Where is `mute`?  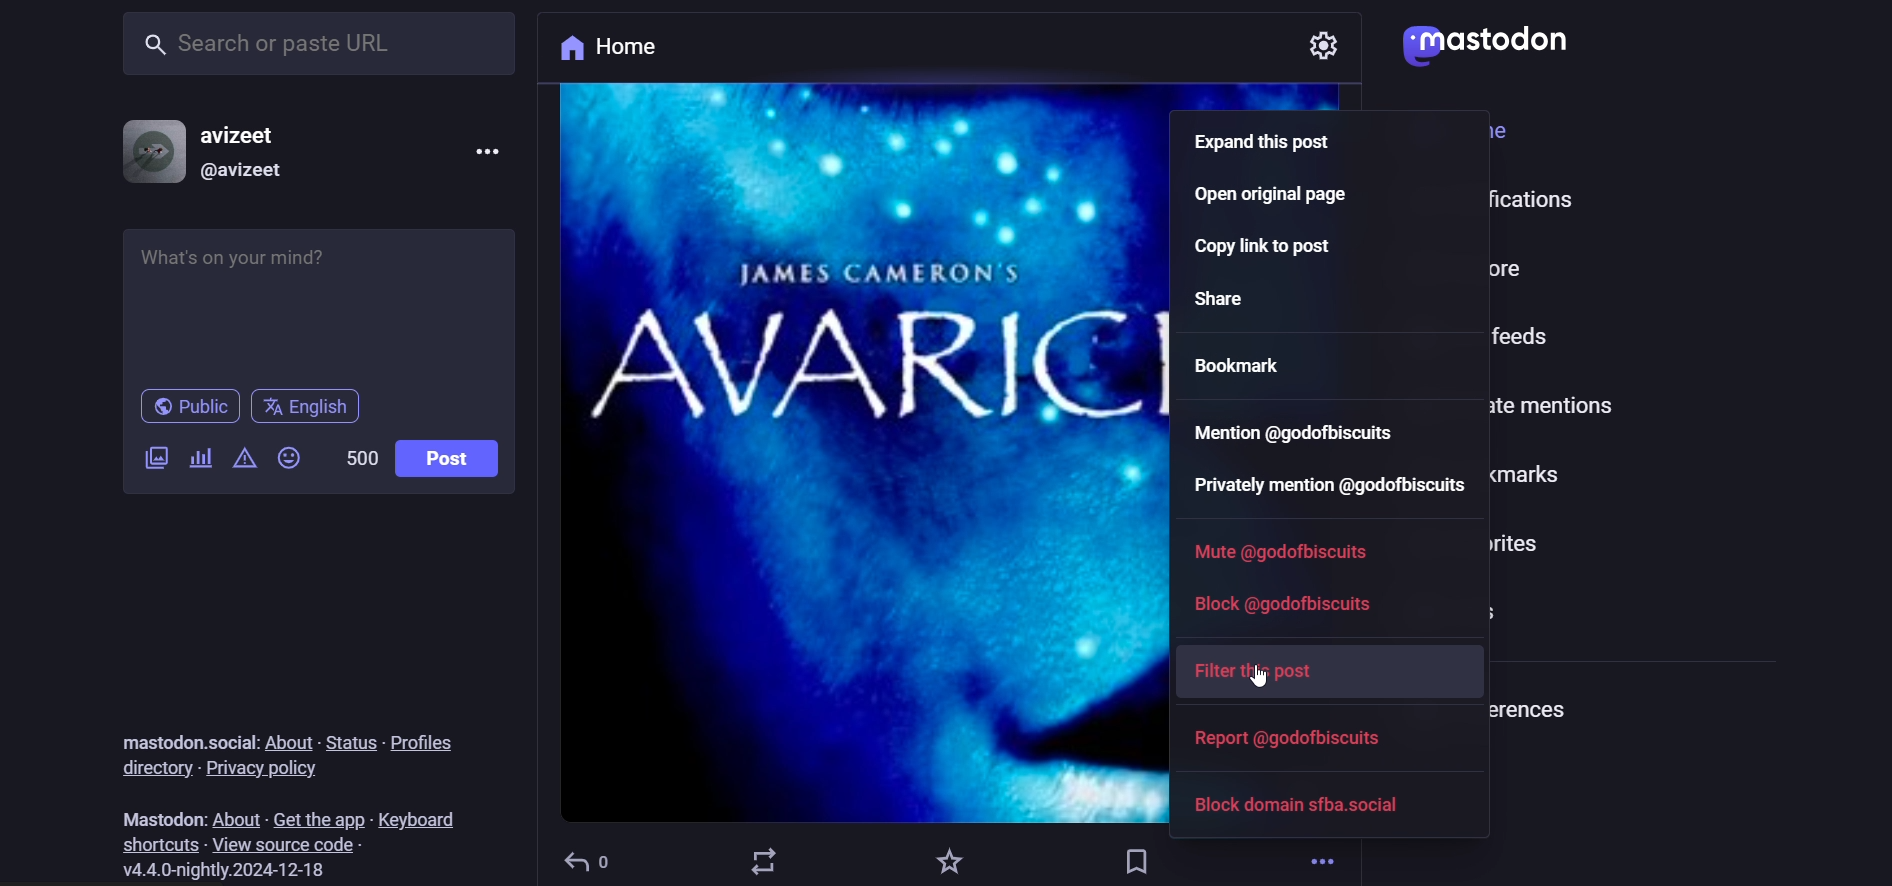
mute is located at coordinates (1285, 552).